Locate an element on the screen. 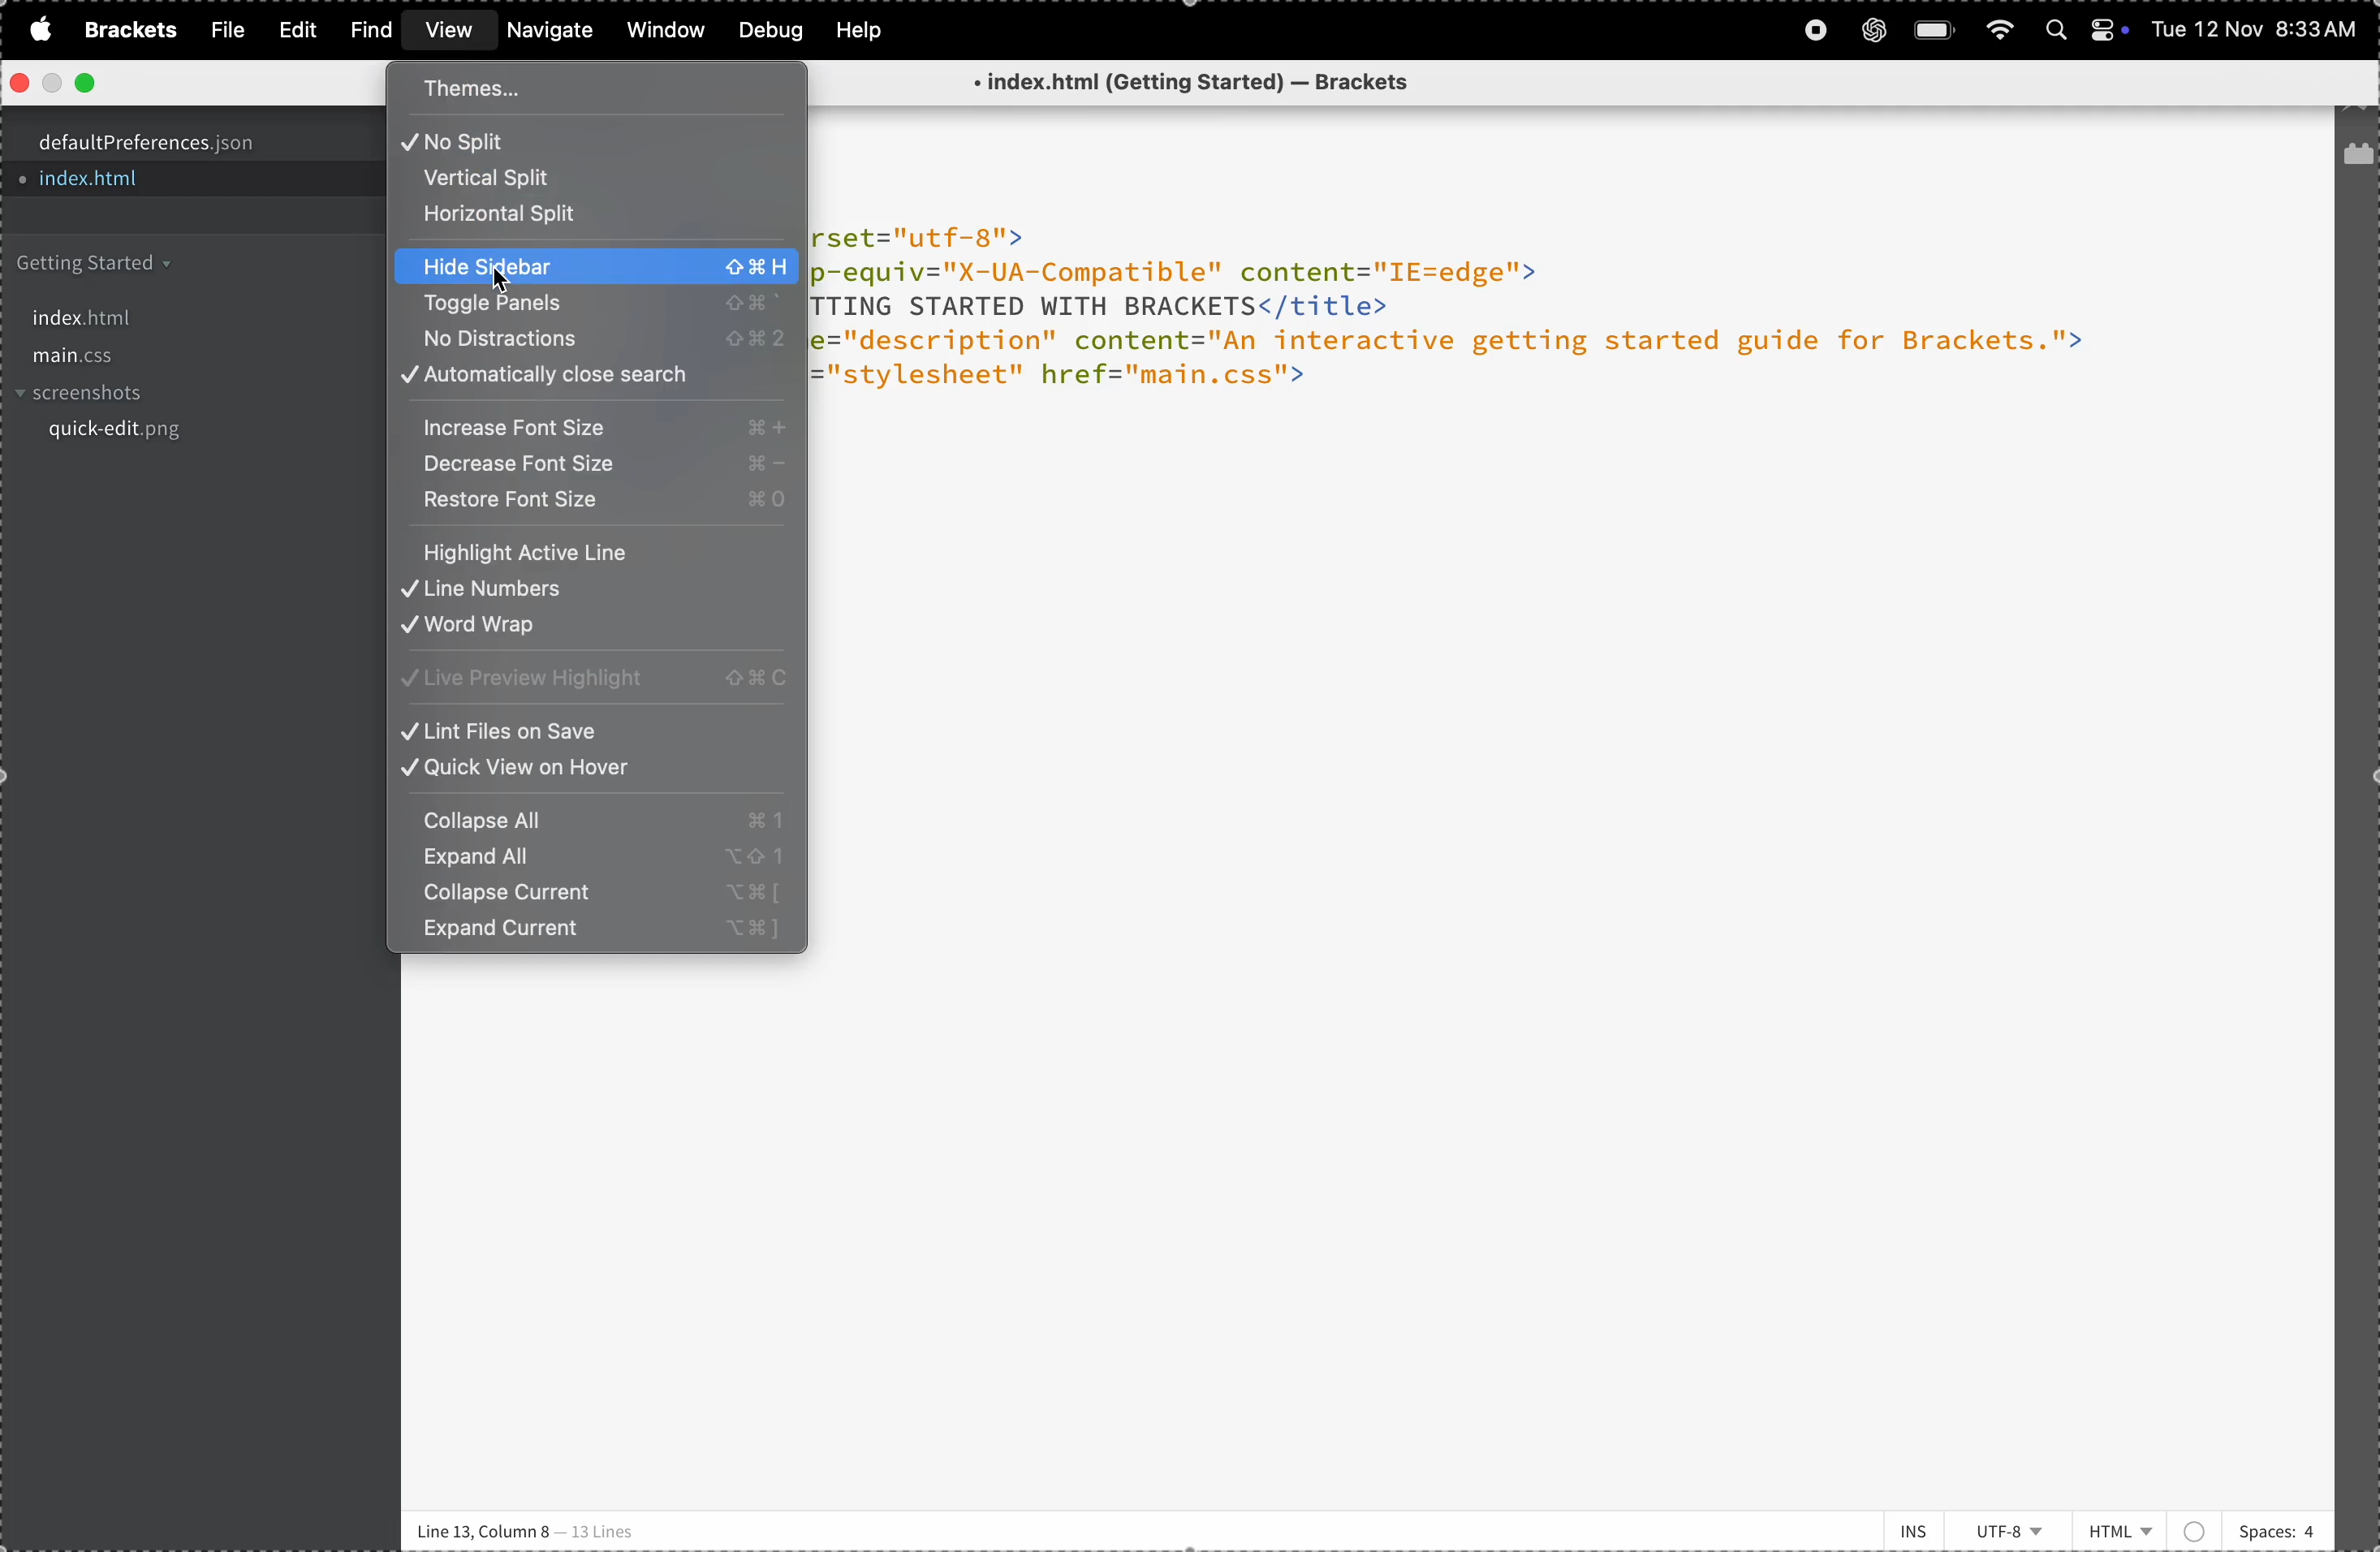  record is located at coordinates (1814, 31).